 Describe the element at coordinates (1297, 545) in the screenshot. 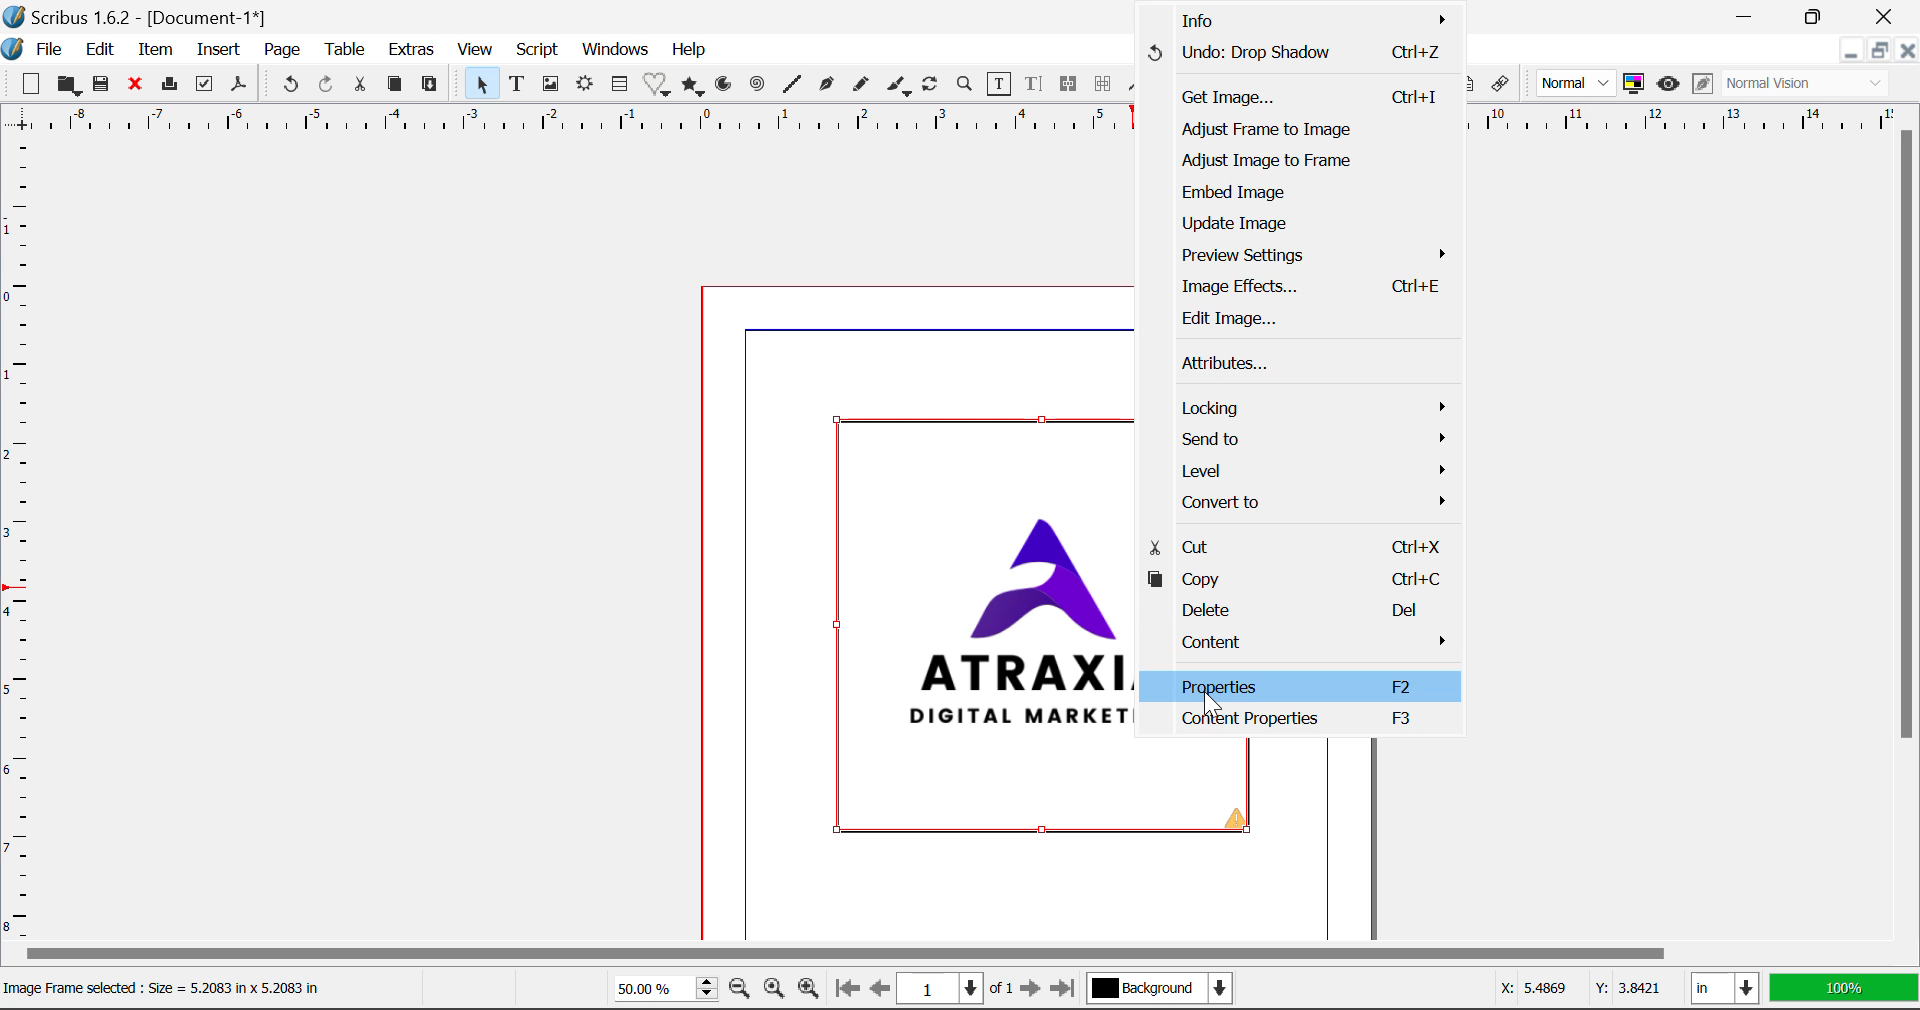

I see `Cut` at that location.